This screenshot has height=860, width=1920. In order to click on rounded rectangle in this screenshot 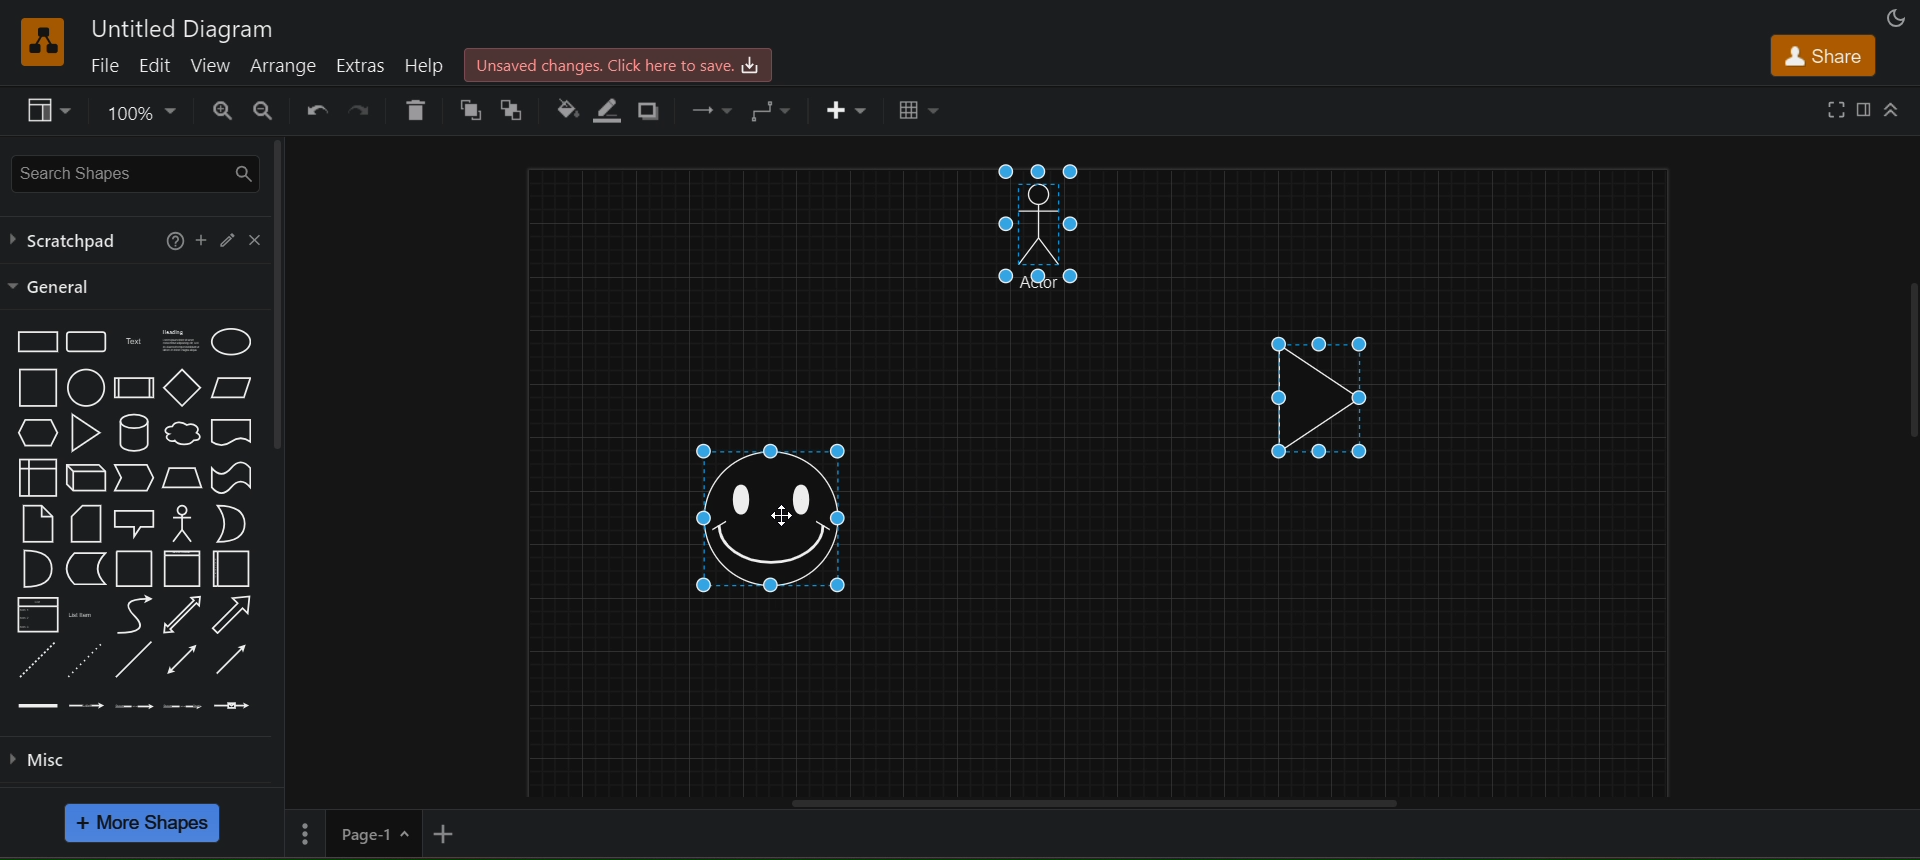, I will do `click(87, 342)`.